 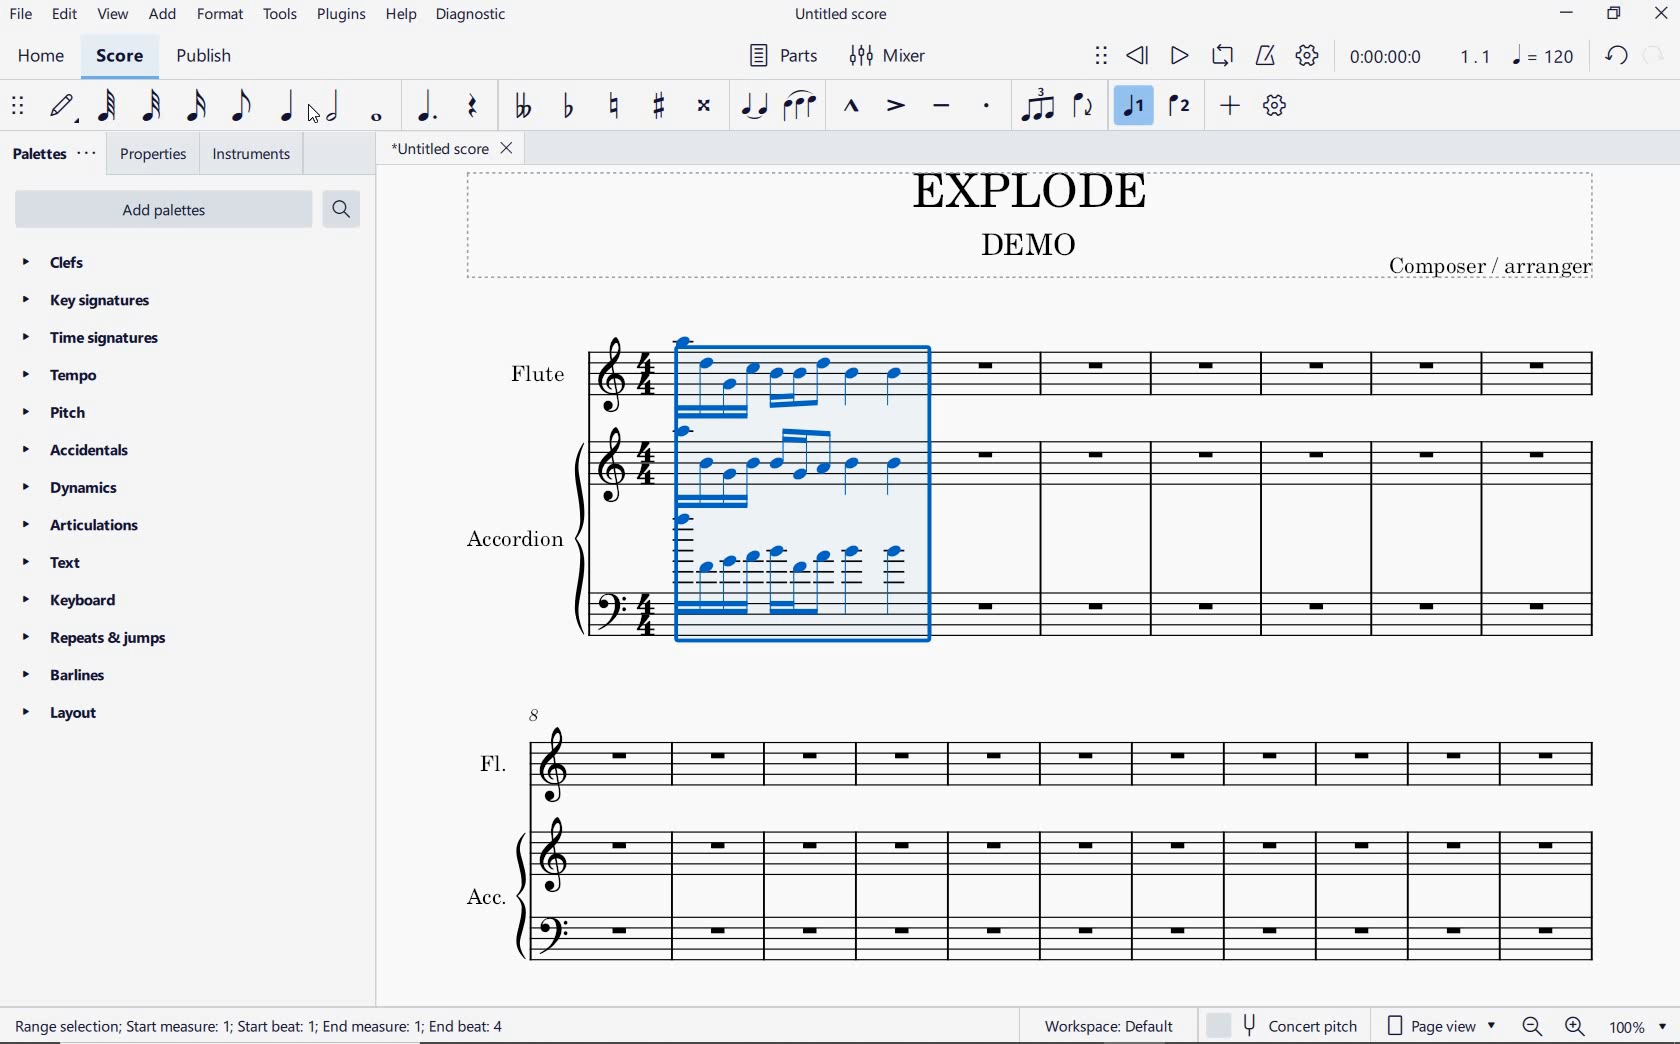 I want to click on file name, so click(x=453, y=150).